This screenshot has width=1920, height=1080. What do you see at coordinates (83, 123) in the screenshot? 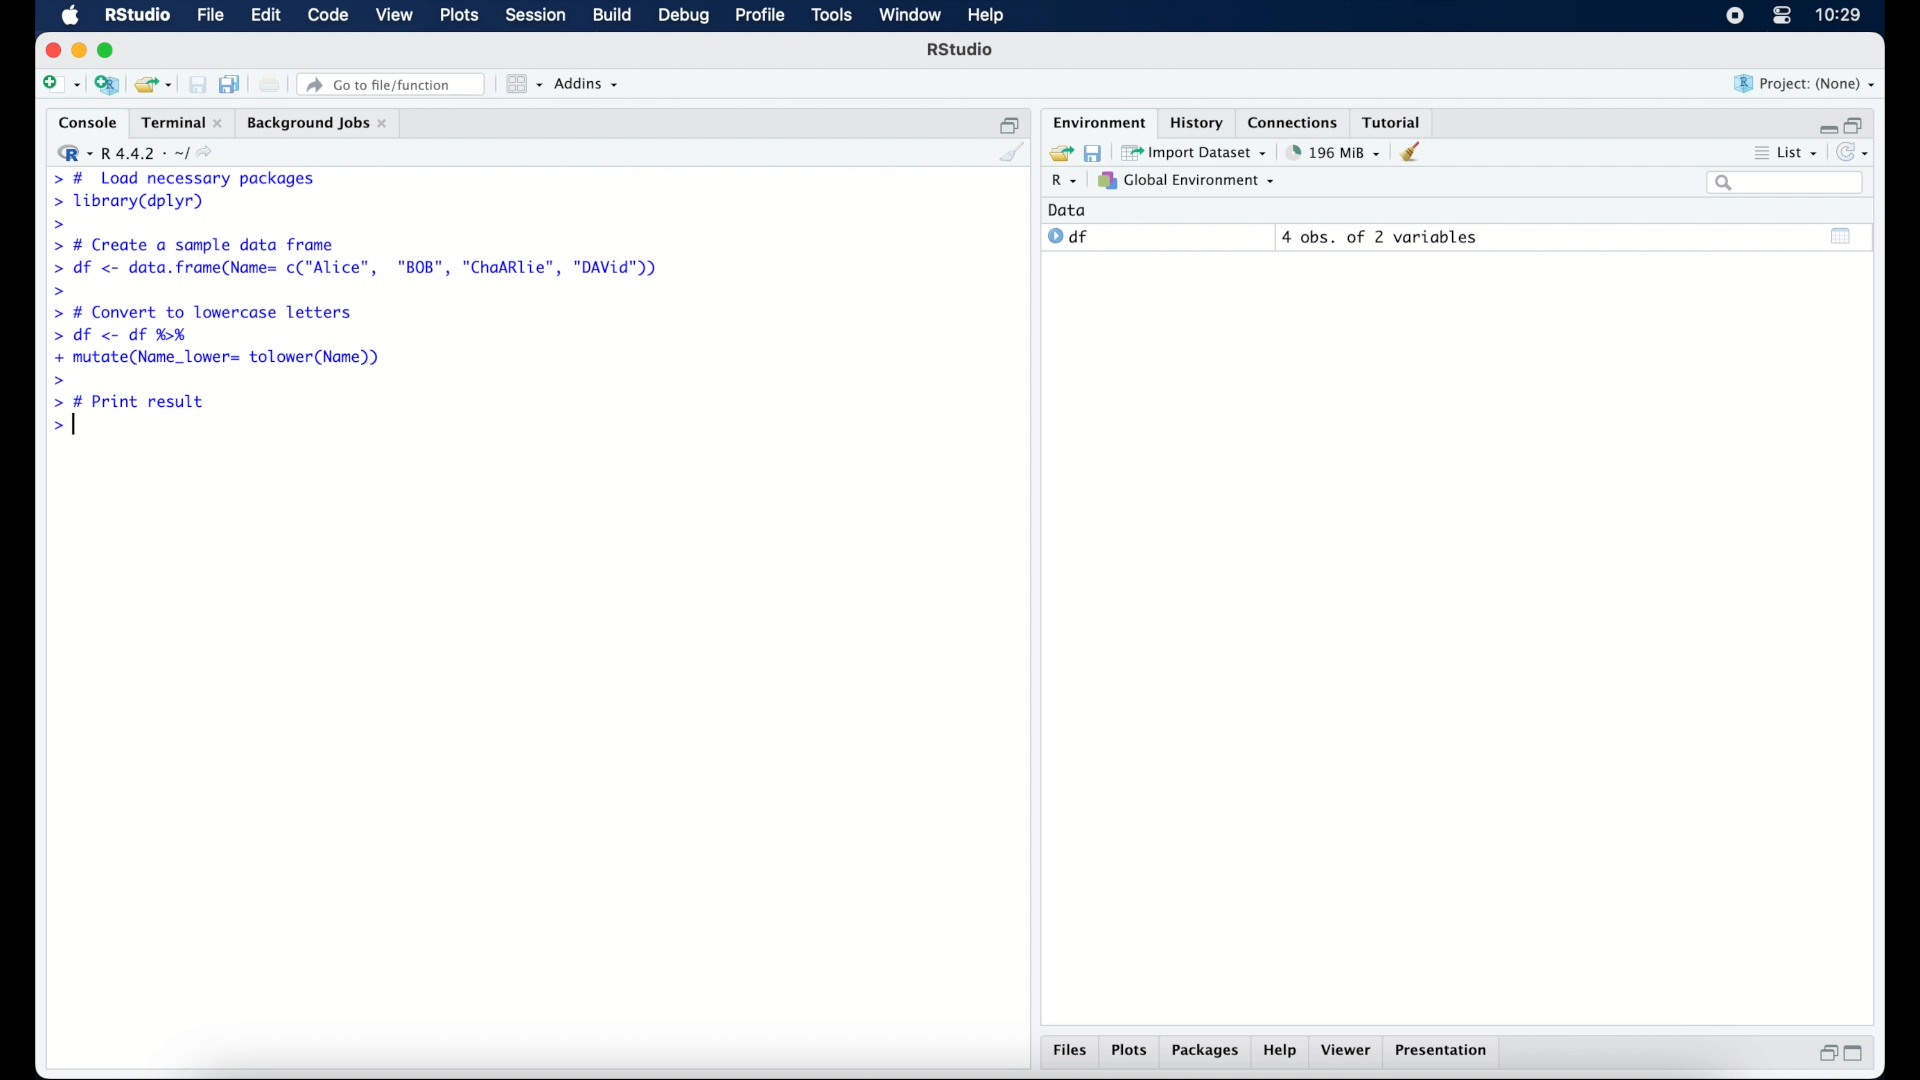
I see `console` at bounding box center [83, 123].